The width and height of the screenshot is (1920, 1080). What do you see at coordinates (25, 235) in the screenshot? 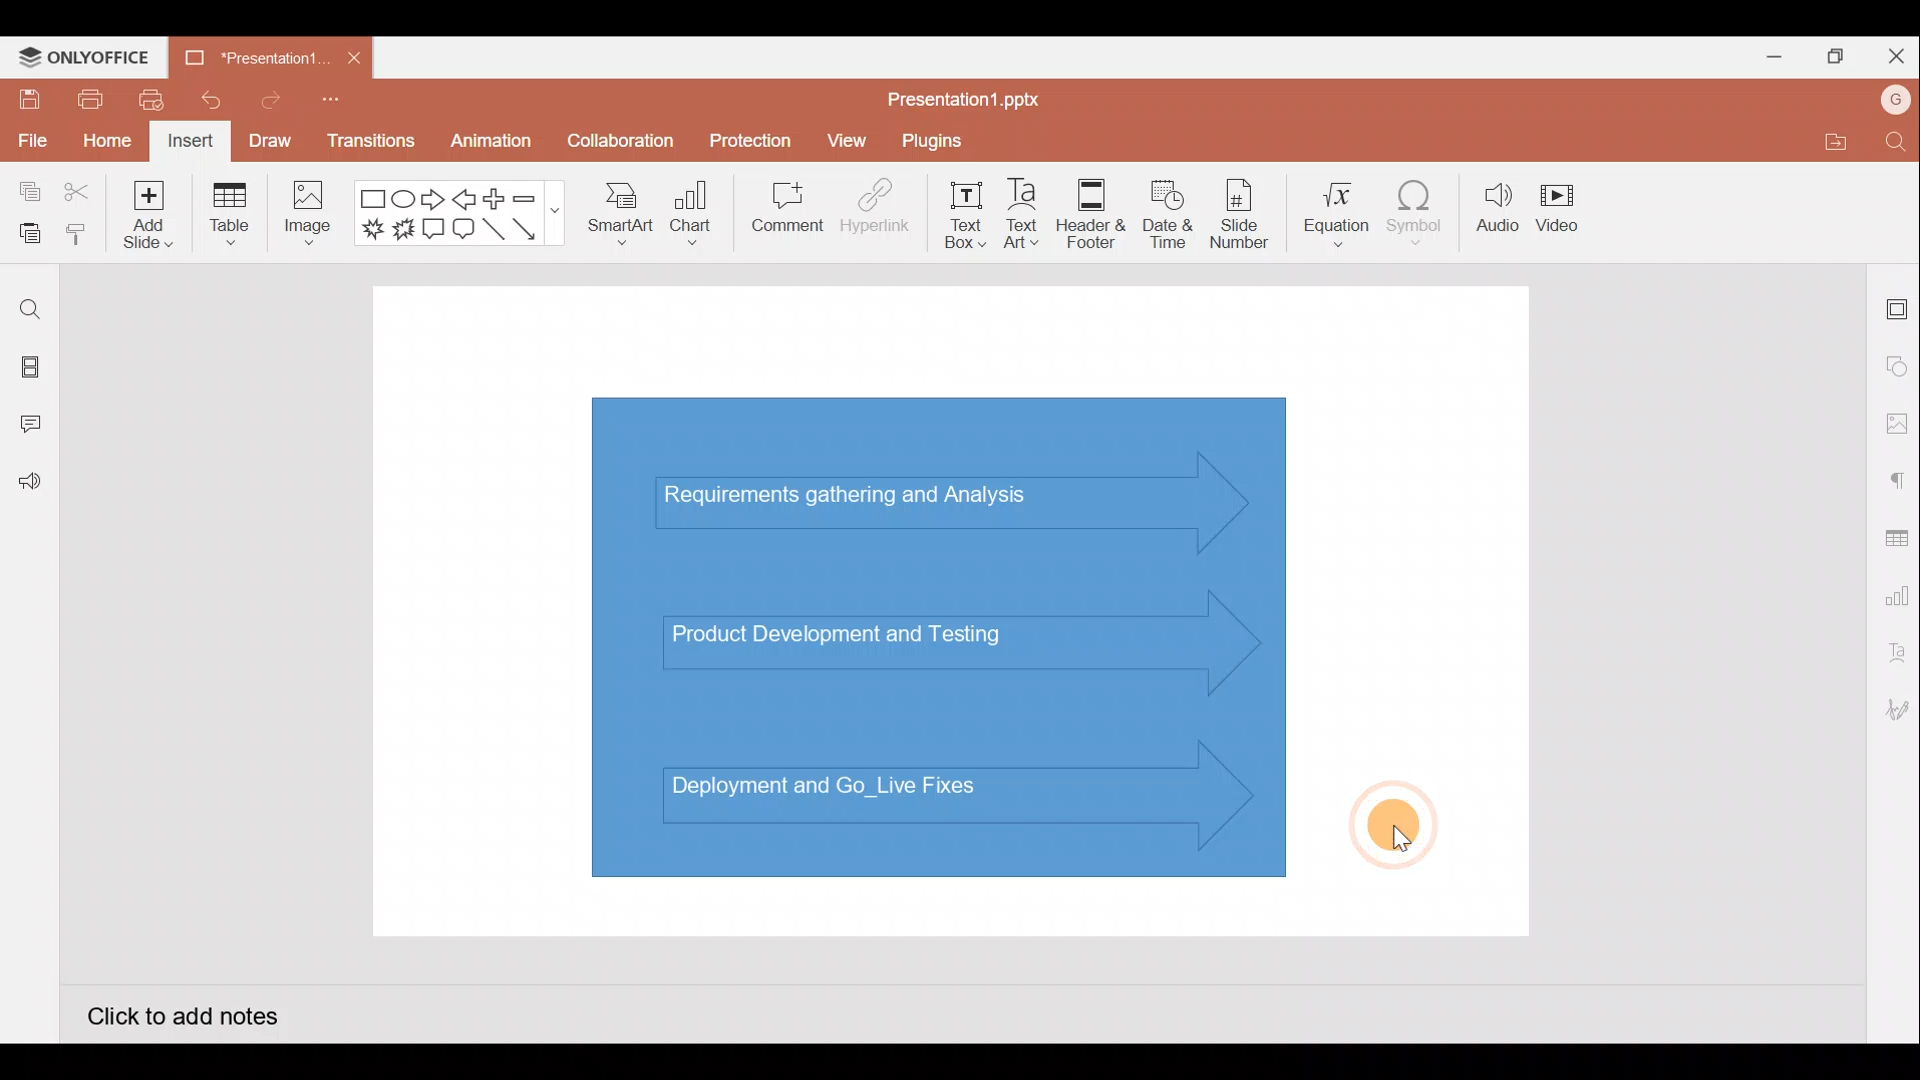
I see `Paste` at bounding box center [25, 235].